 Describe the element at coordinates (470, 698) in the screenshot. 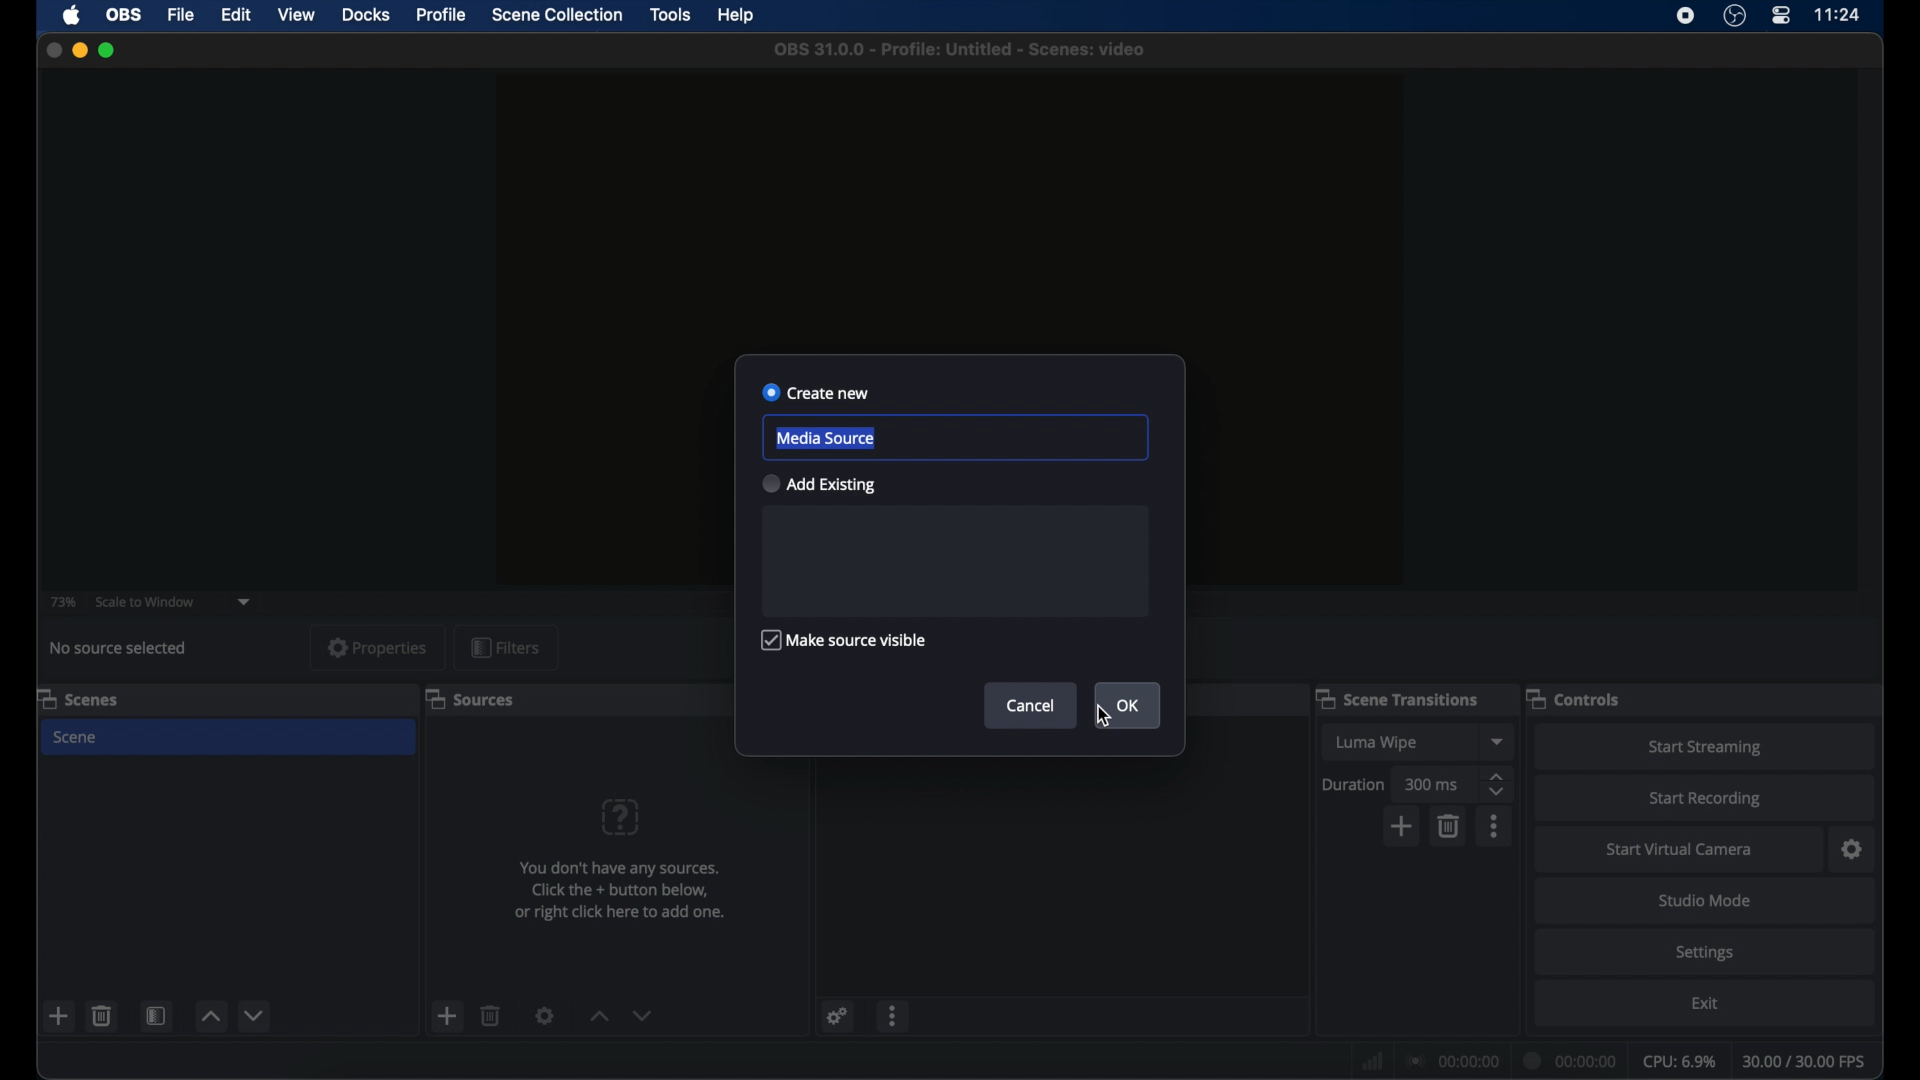

I see `sources` at that location.